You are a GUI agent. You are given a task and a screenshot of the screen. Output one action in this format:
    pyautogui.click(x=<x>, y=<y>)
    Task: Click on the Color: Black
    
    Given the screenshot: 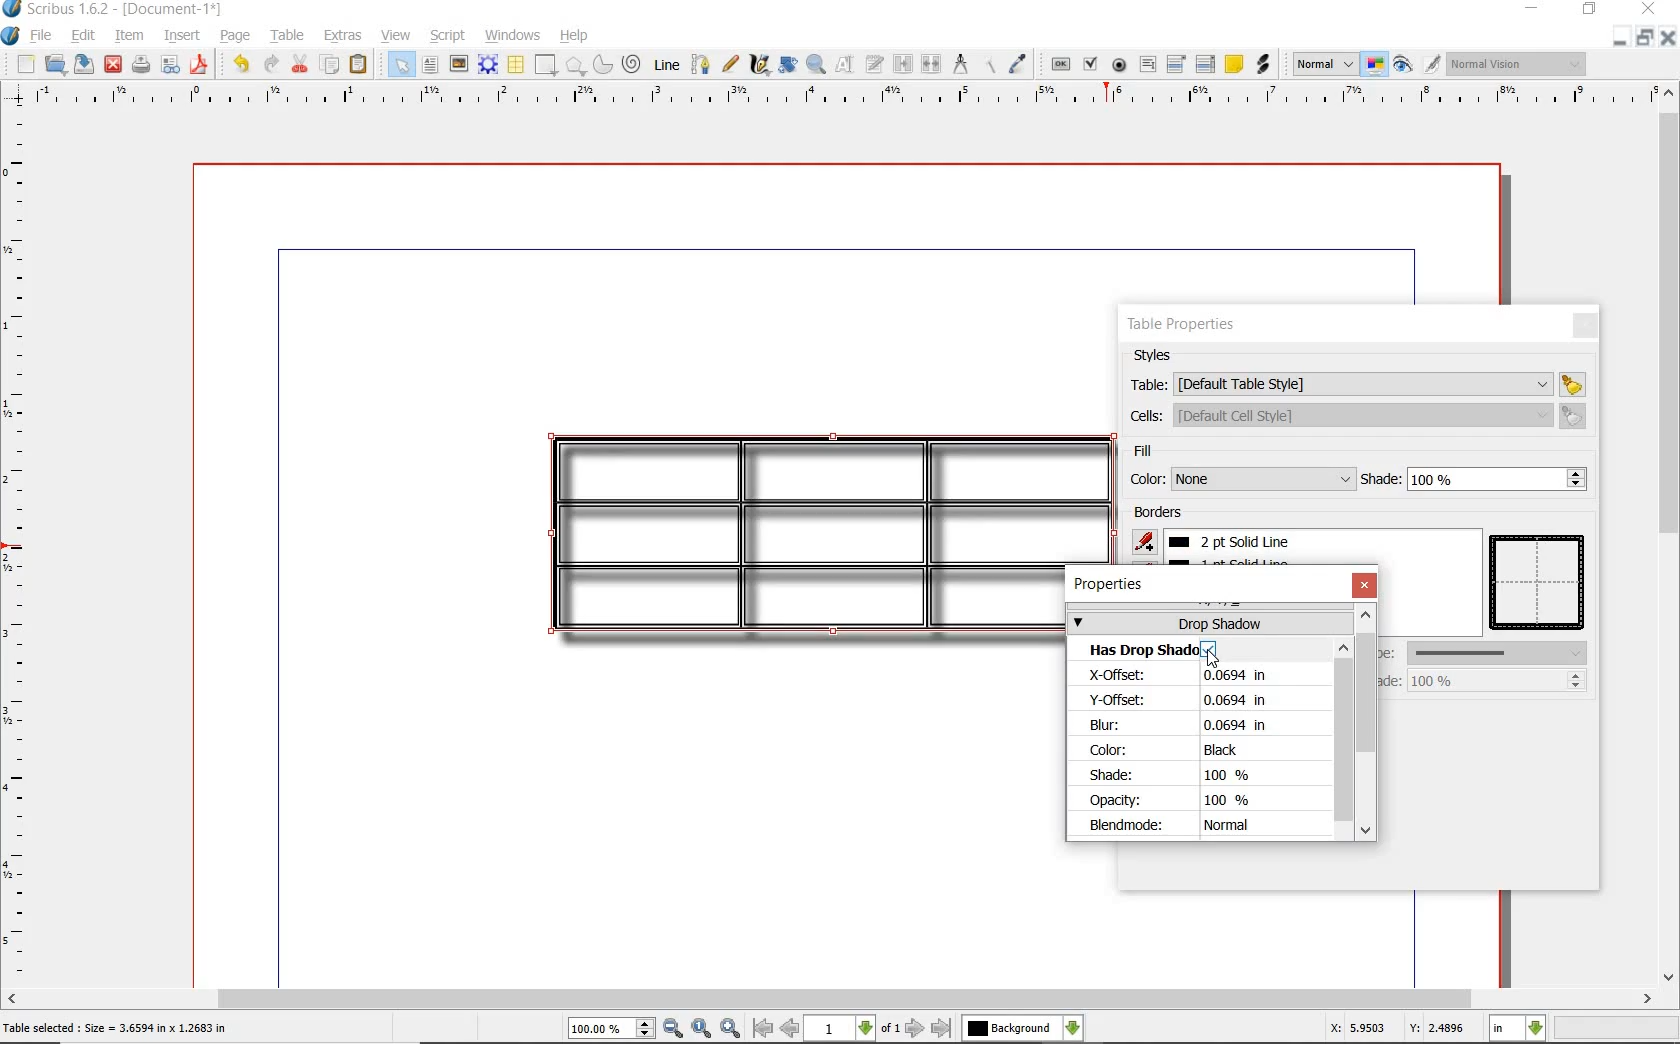 What is the action you would take?
    pyautogui.click(x=1184, y=751)
    